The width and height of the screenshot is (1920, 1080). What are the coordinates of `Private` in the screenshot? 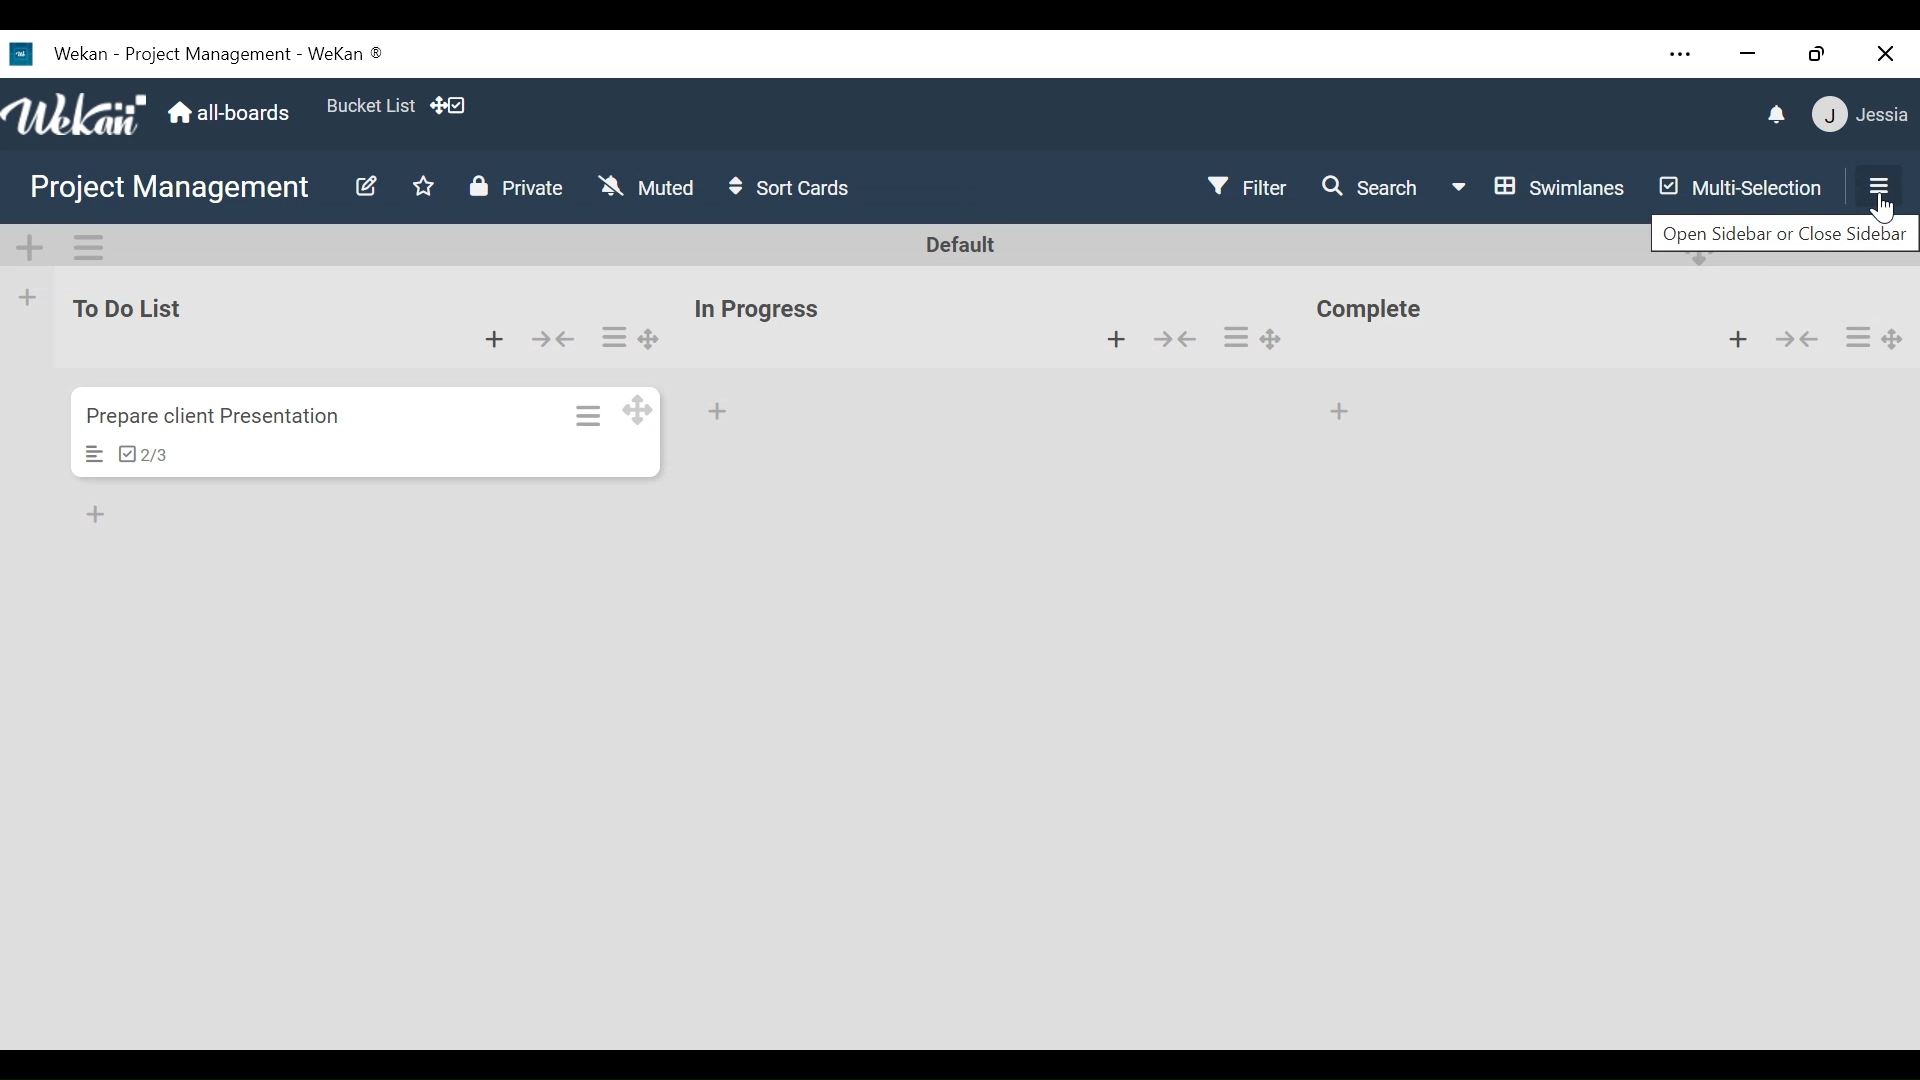 It's located at (515, 187).